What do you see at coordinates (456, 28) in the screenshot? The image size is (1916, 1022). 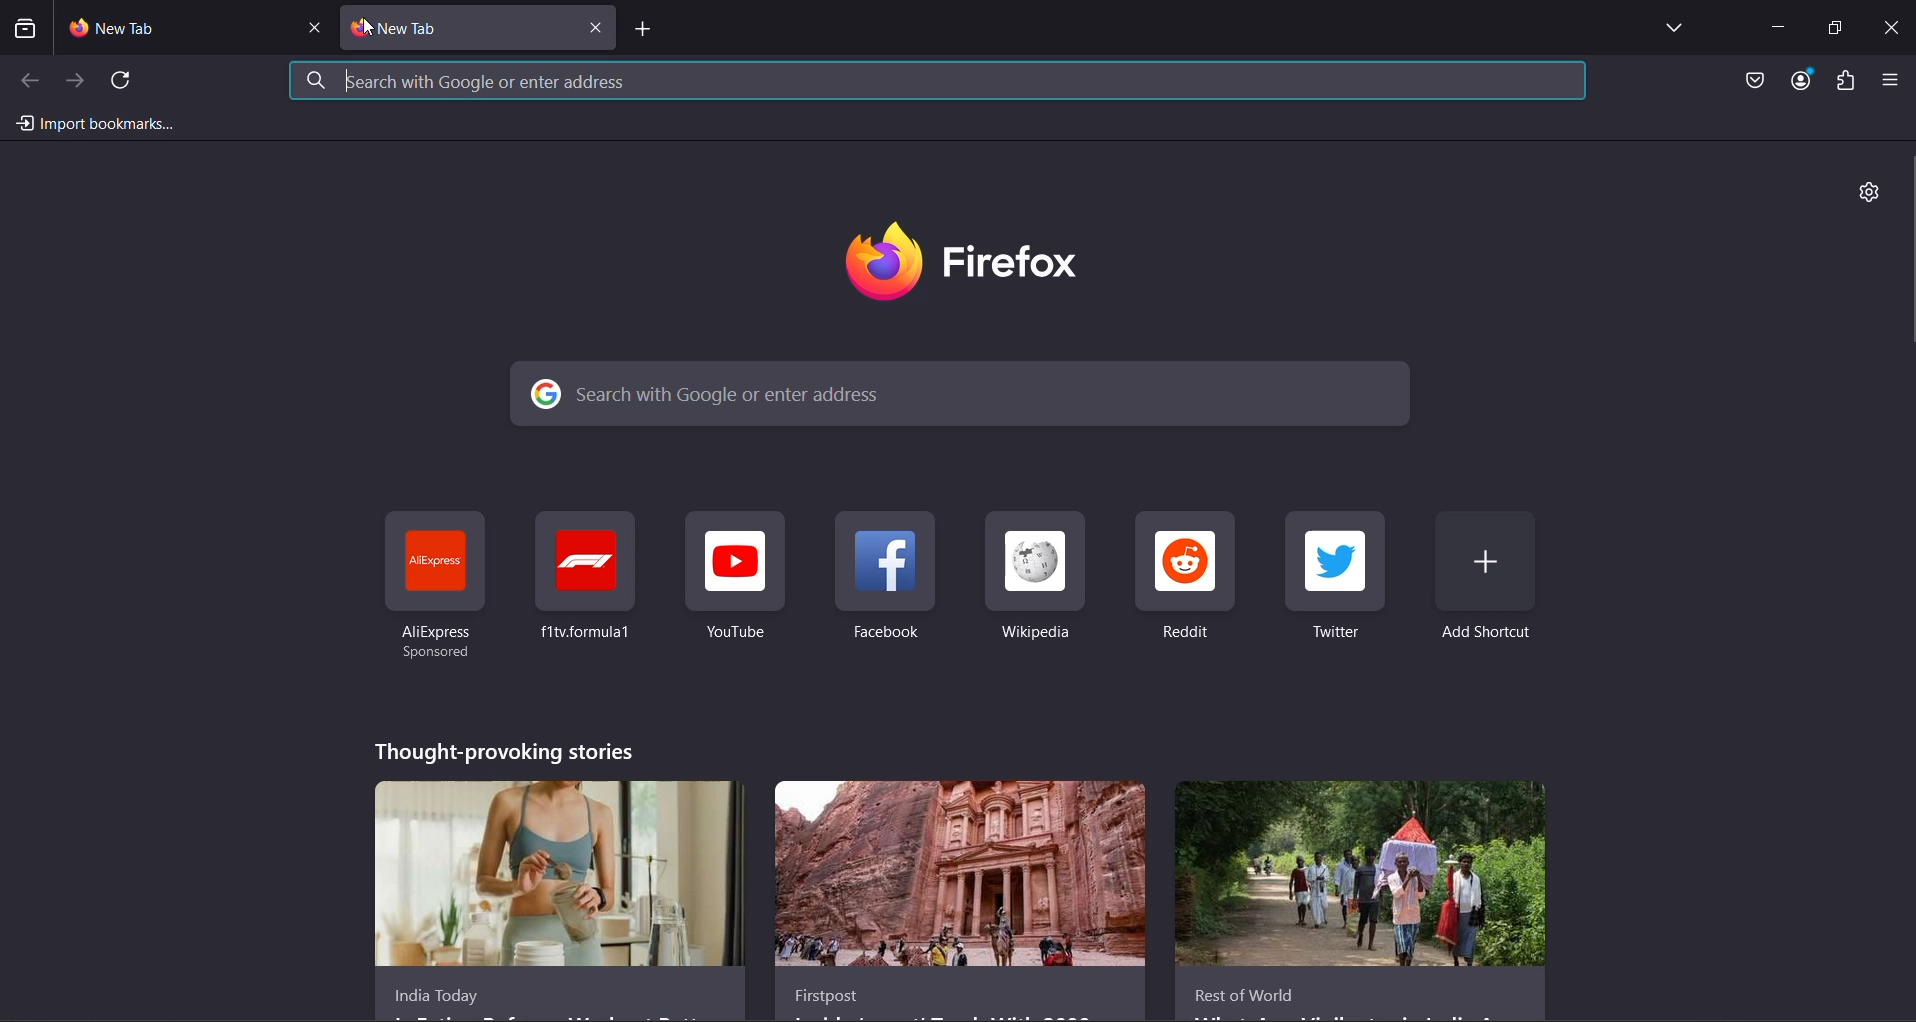 I see `current tab` at bounding box center [456, 28].